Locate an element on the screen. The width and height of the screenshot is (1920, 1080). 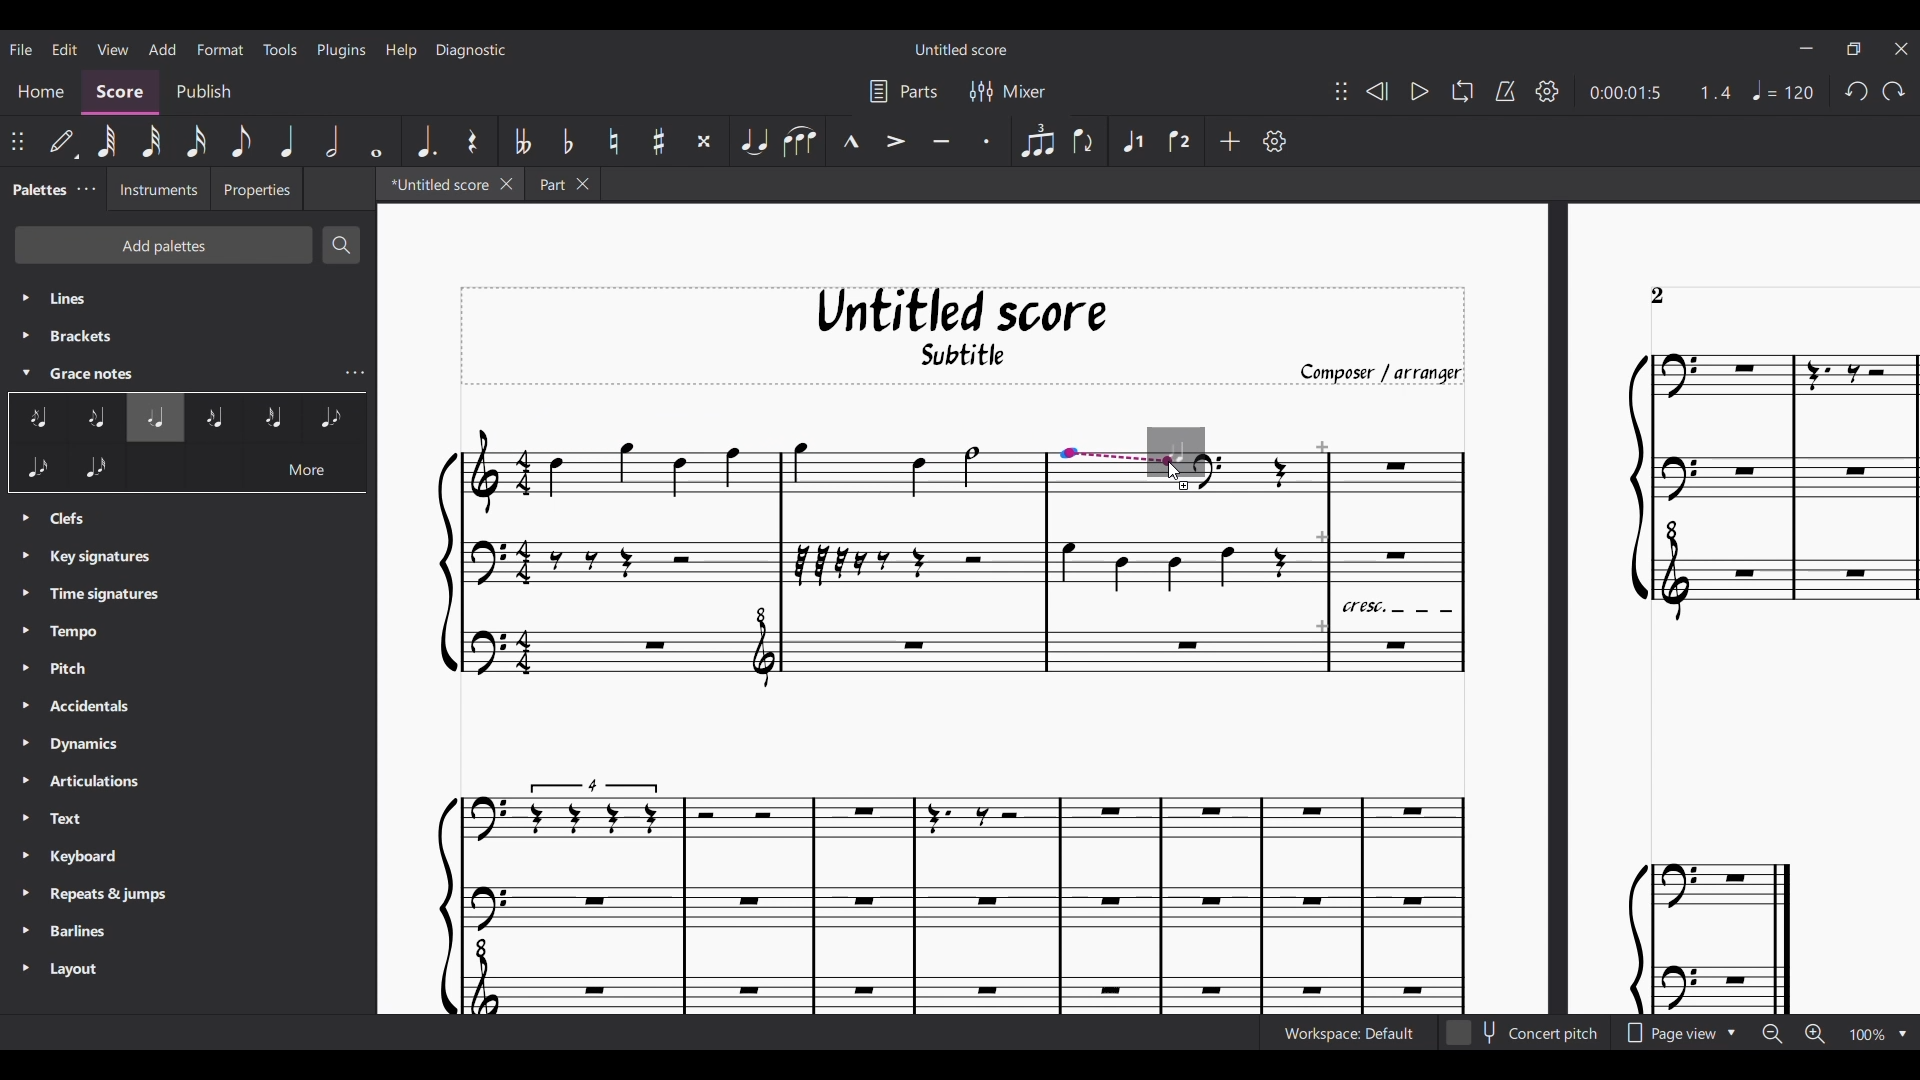
Grace notes palette list is located at coordinates (355, 373).